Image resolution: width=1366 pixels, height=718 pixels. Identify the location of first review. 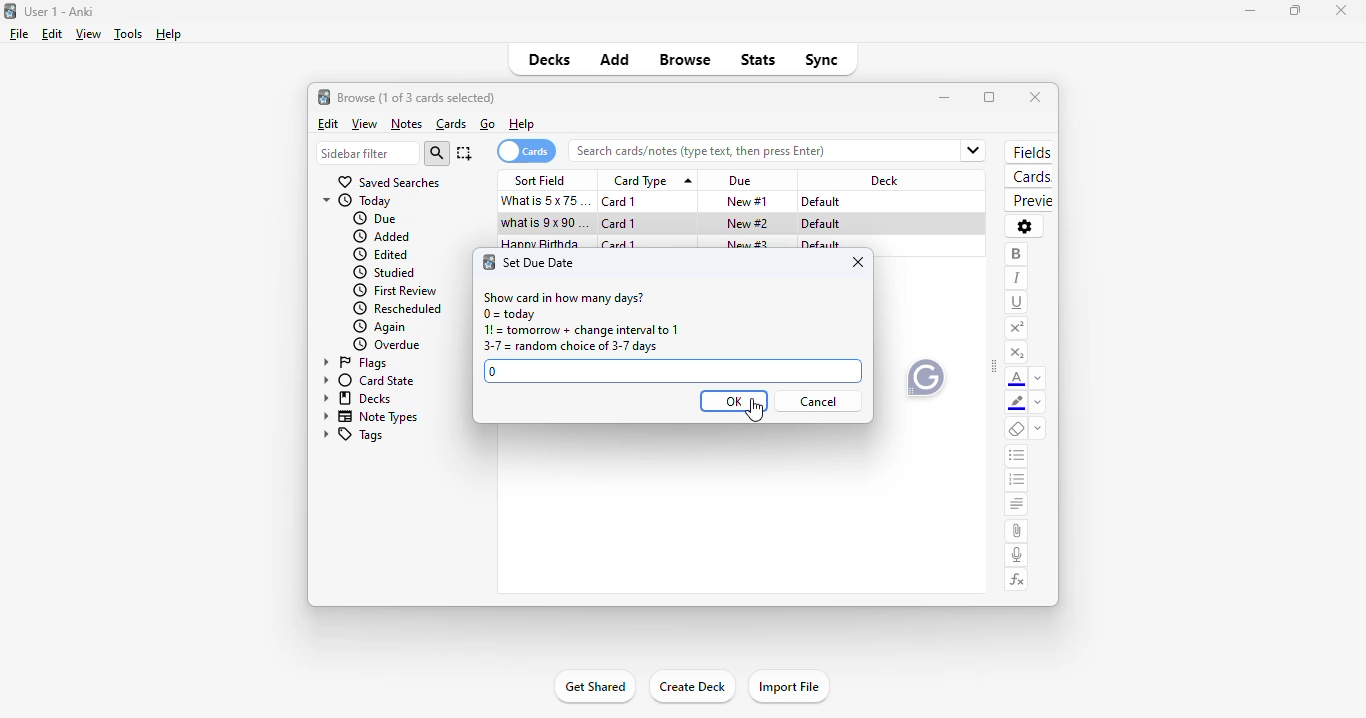
(394, 292).